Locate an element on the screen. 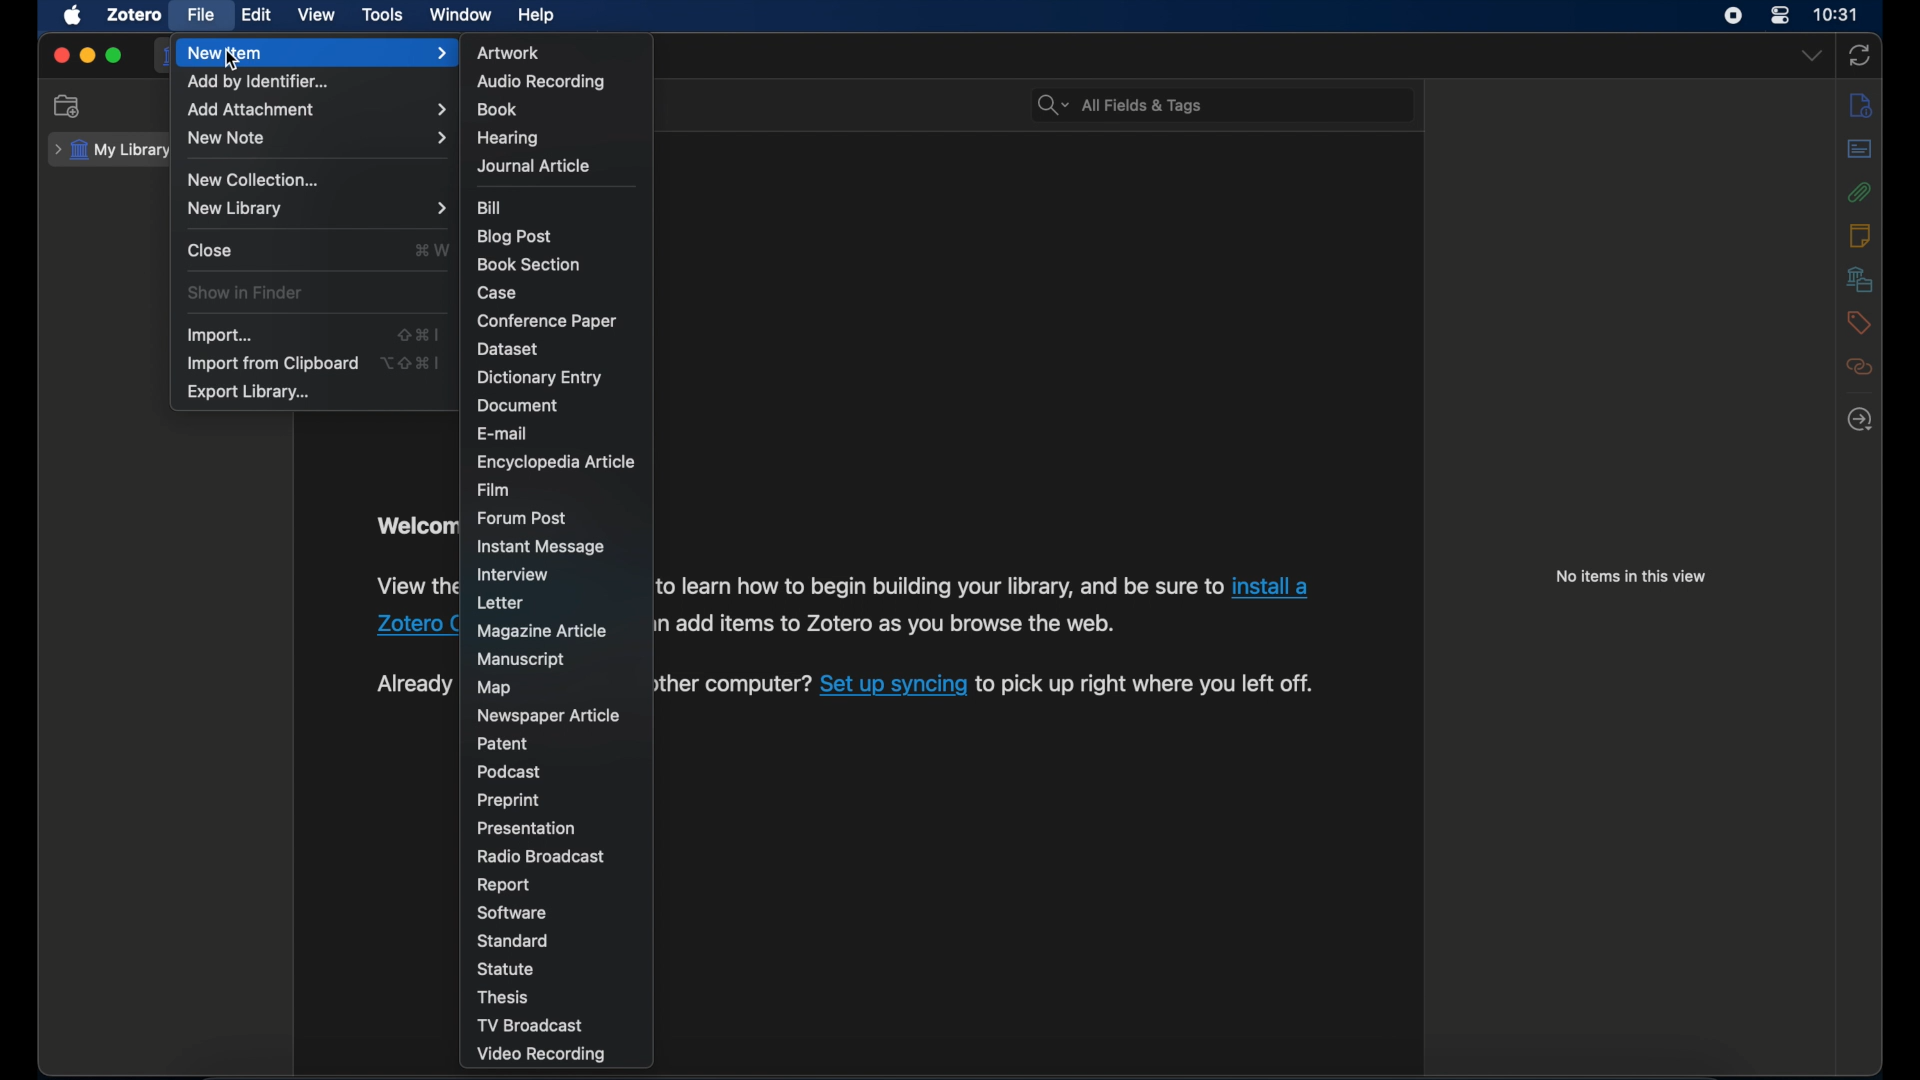 Image resolution: width=1920 pixels, height=1080 pixels. sync is located at coordinates (1860, 57).